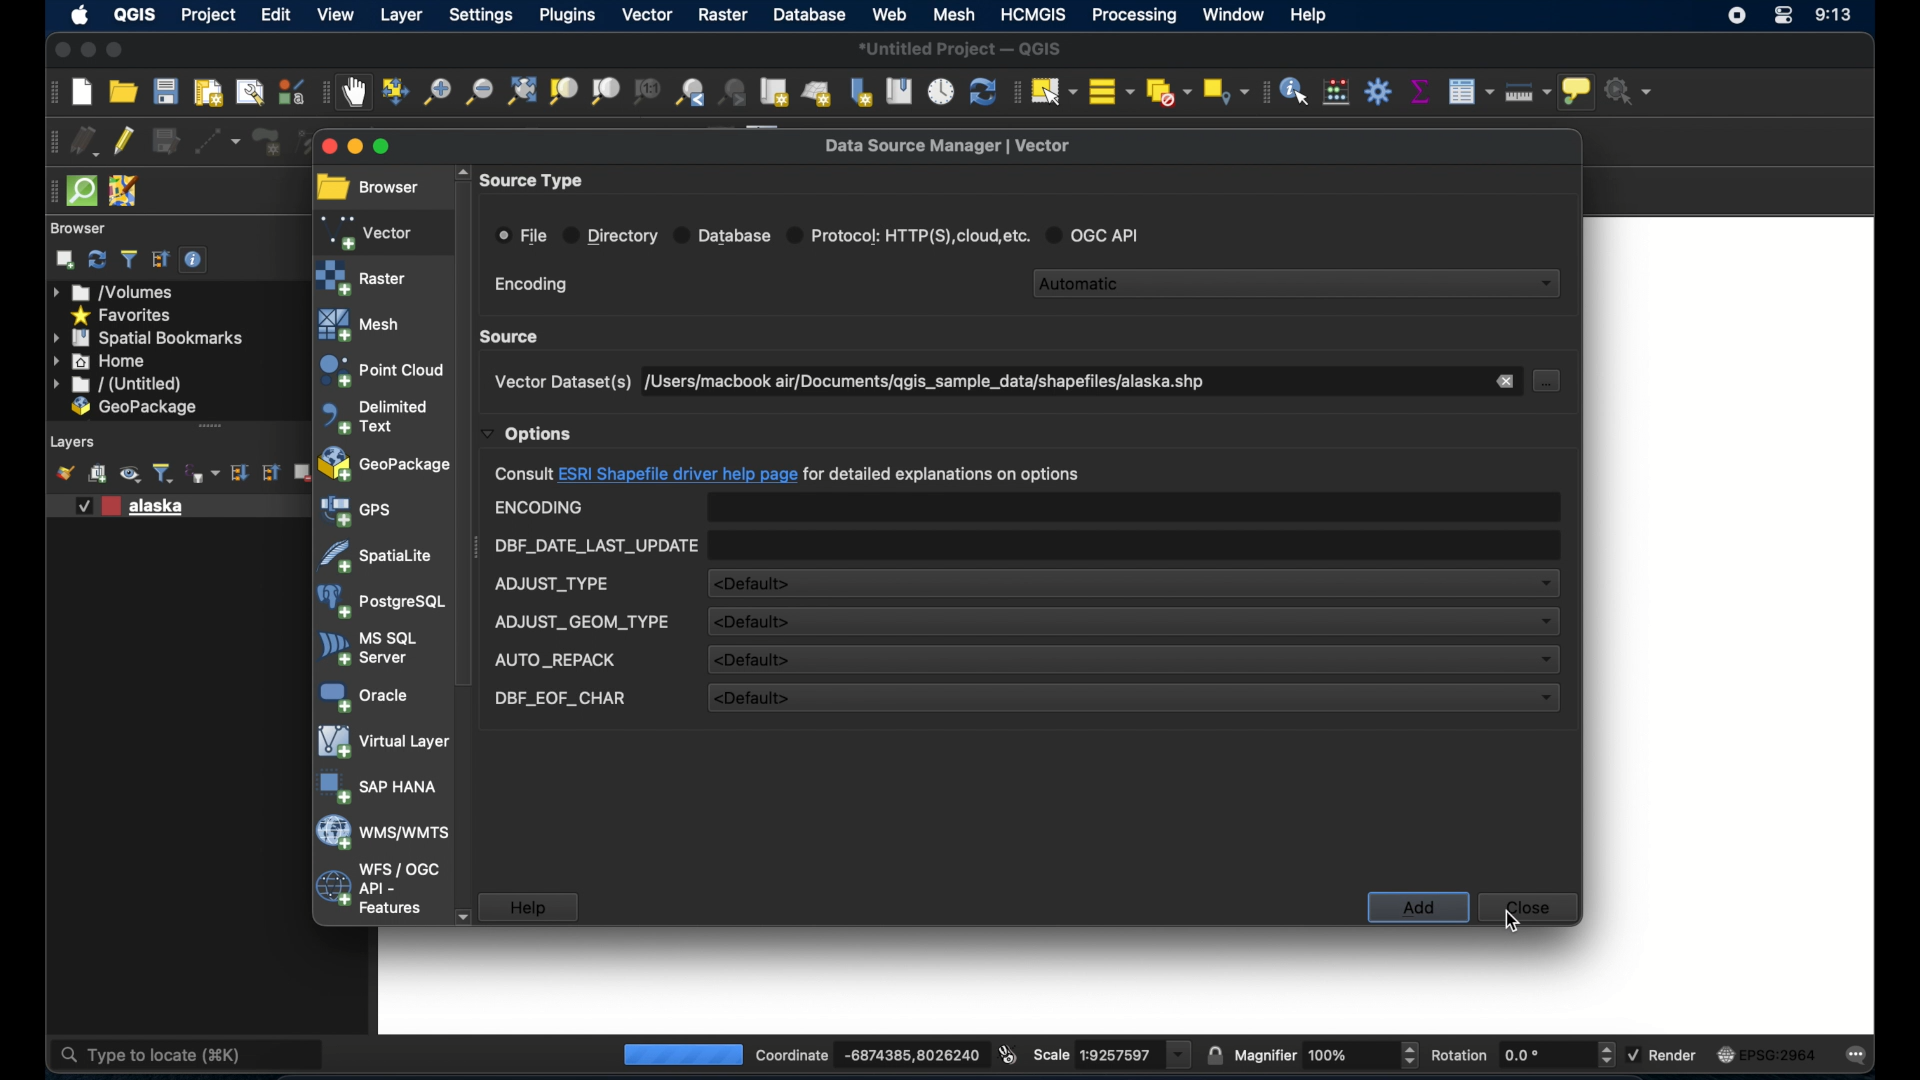 Image resolution: width=1920 pixels, height=1080 pixels. Describe the element at coordinates (1636, 91) in the screenshot. I see `no action selected` at that location.